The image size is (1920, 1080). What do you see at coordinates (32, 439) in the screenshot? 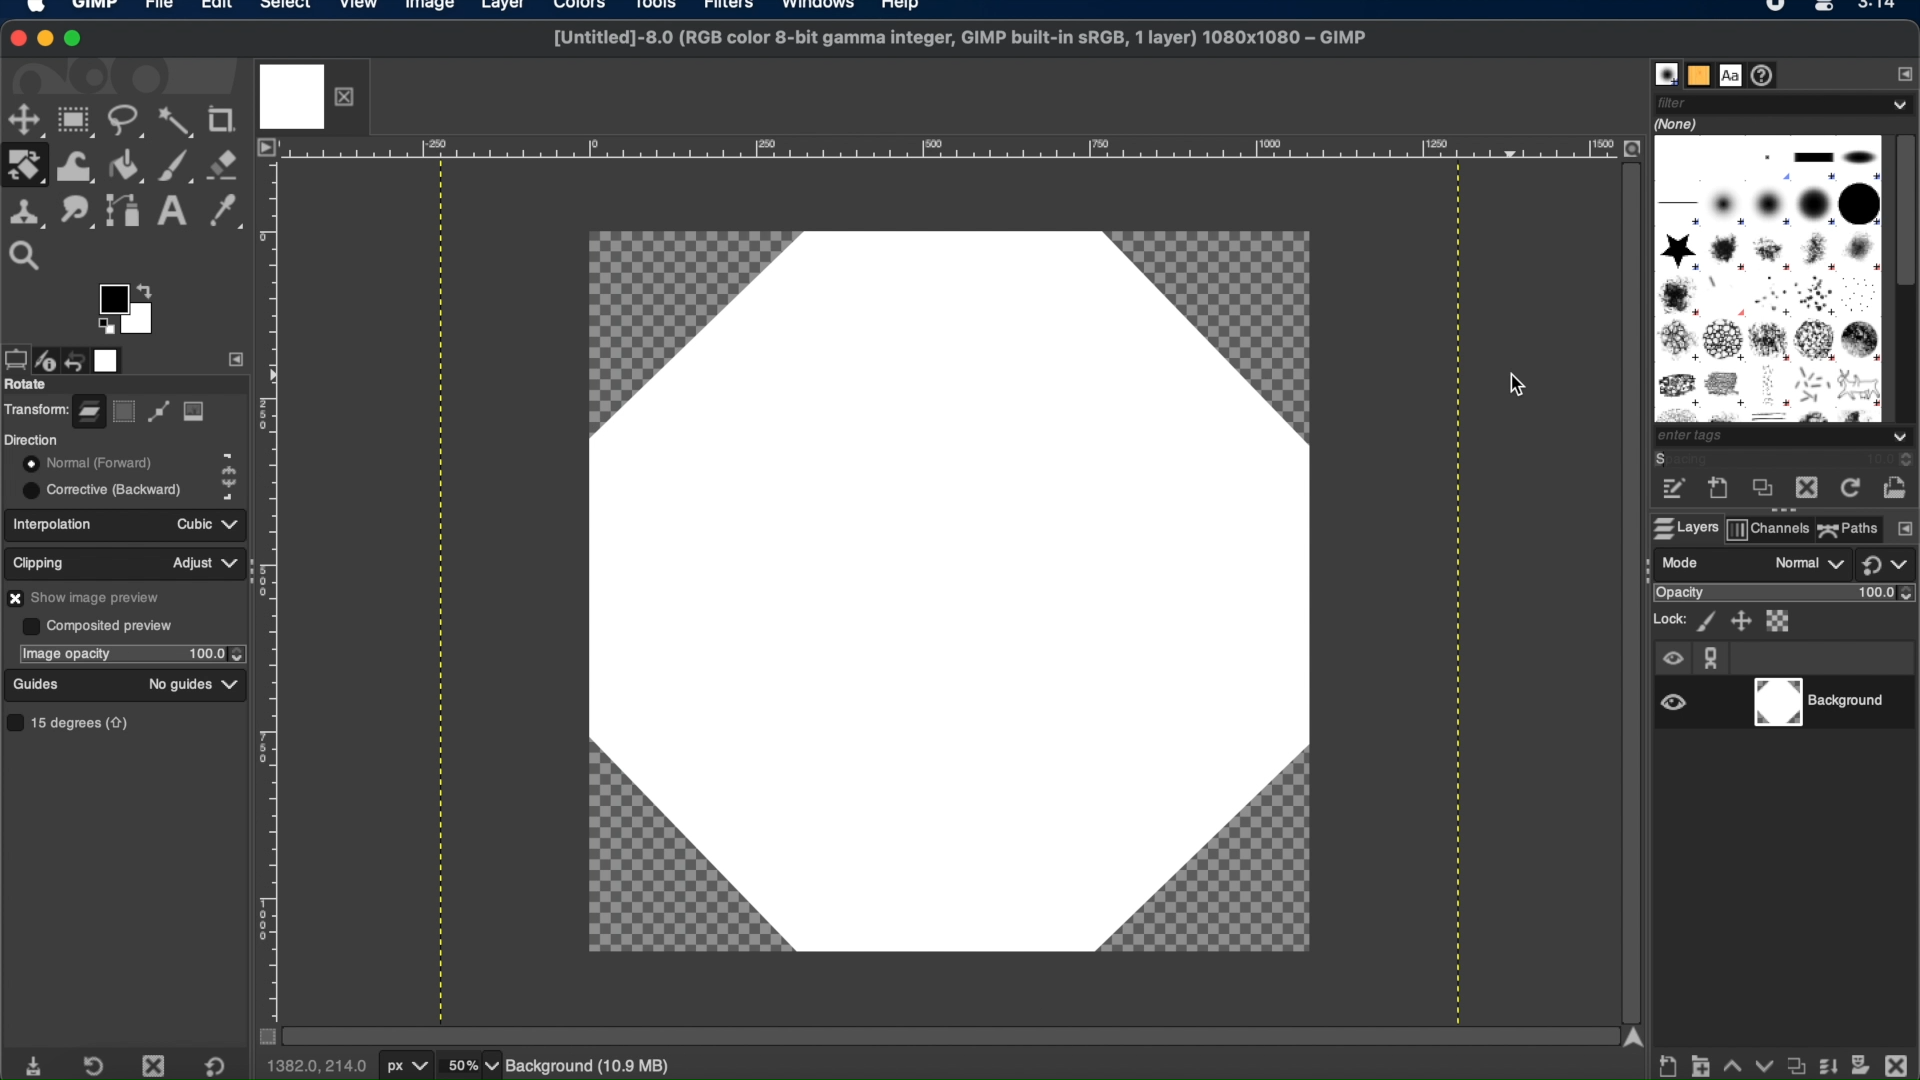
I see `direction` at bounding box center [32, 439].